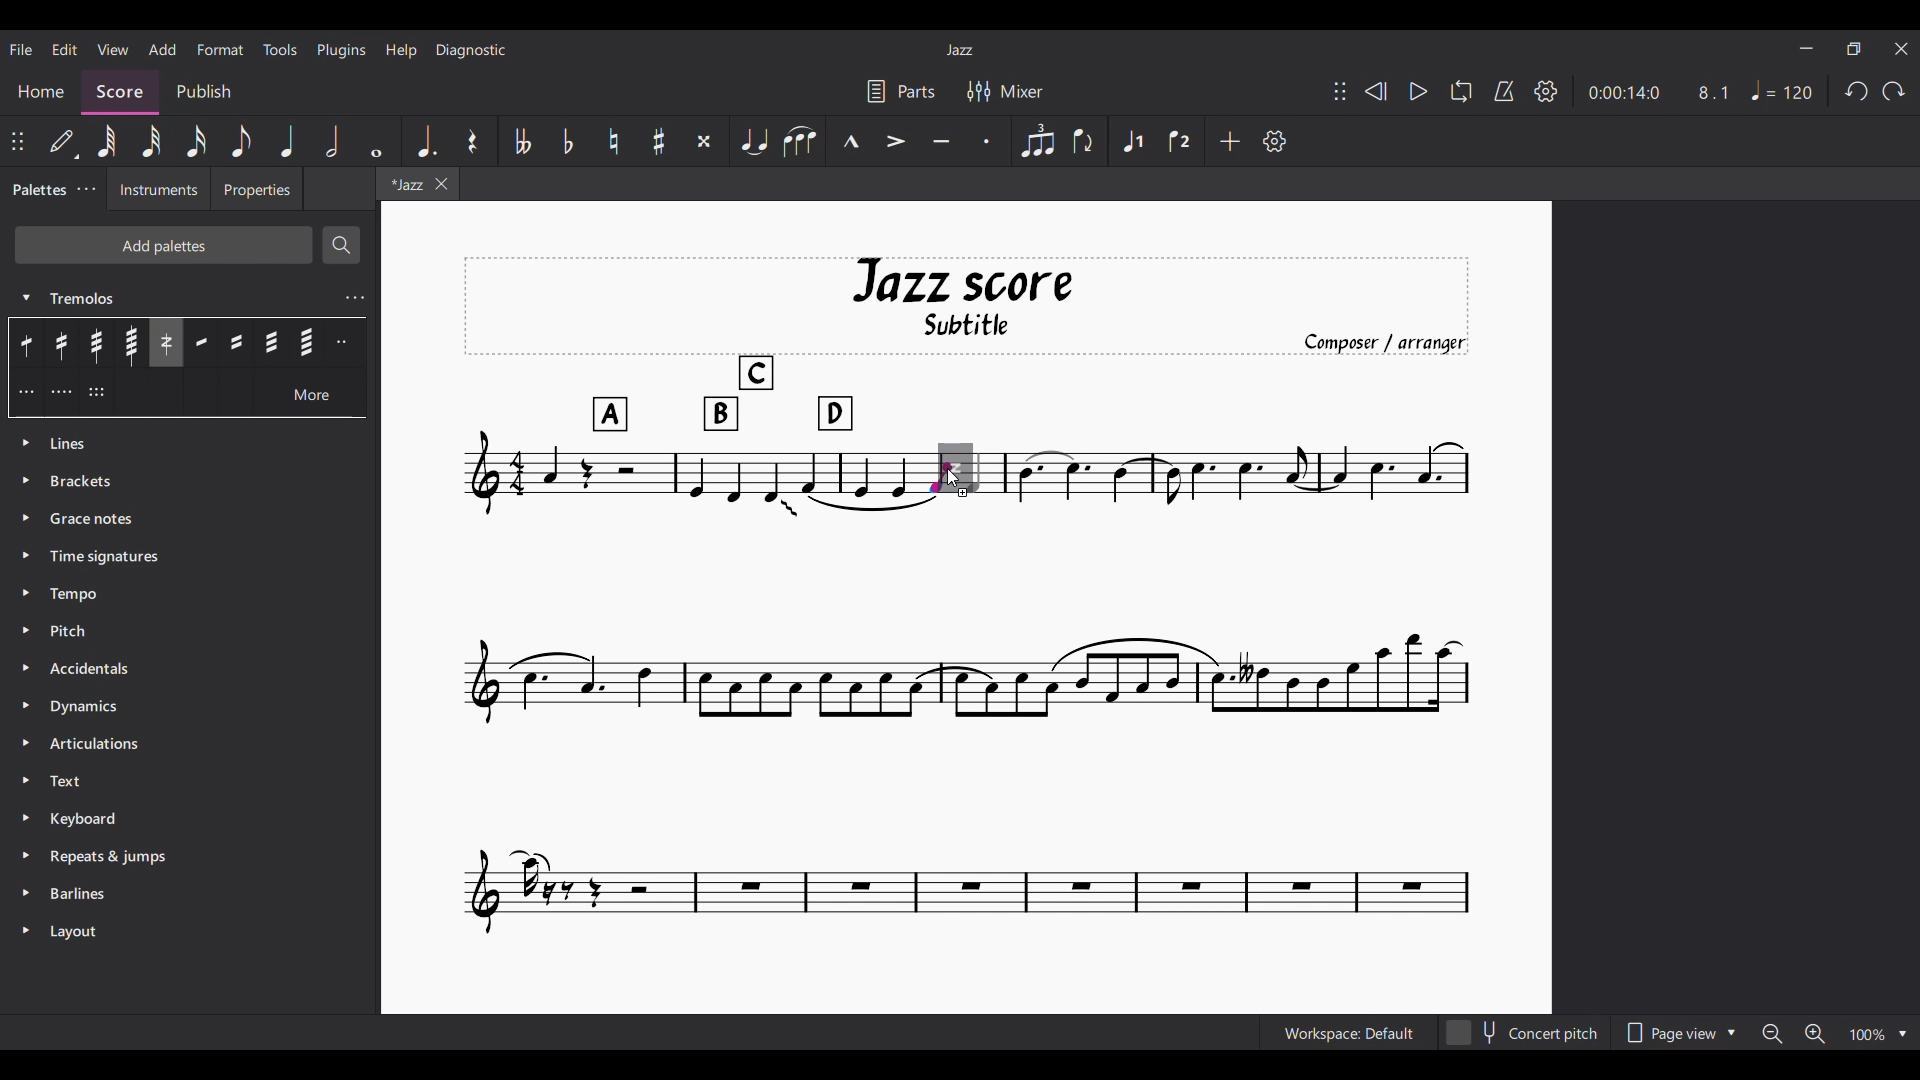 The width and height of the screenshot is (1920, 1080). Describe the element at coordinates (271, 342) in the screenshot. I see `32nd between notes` at that location.